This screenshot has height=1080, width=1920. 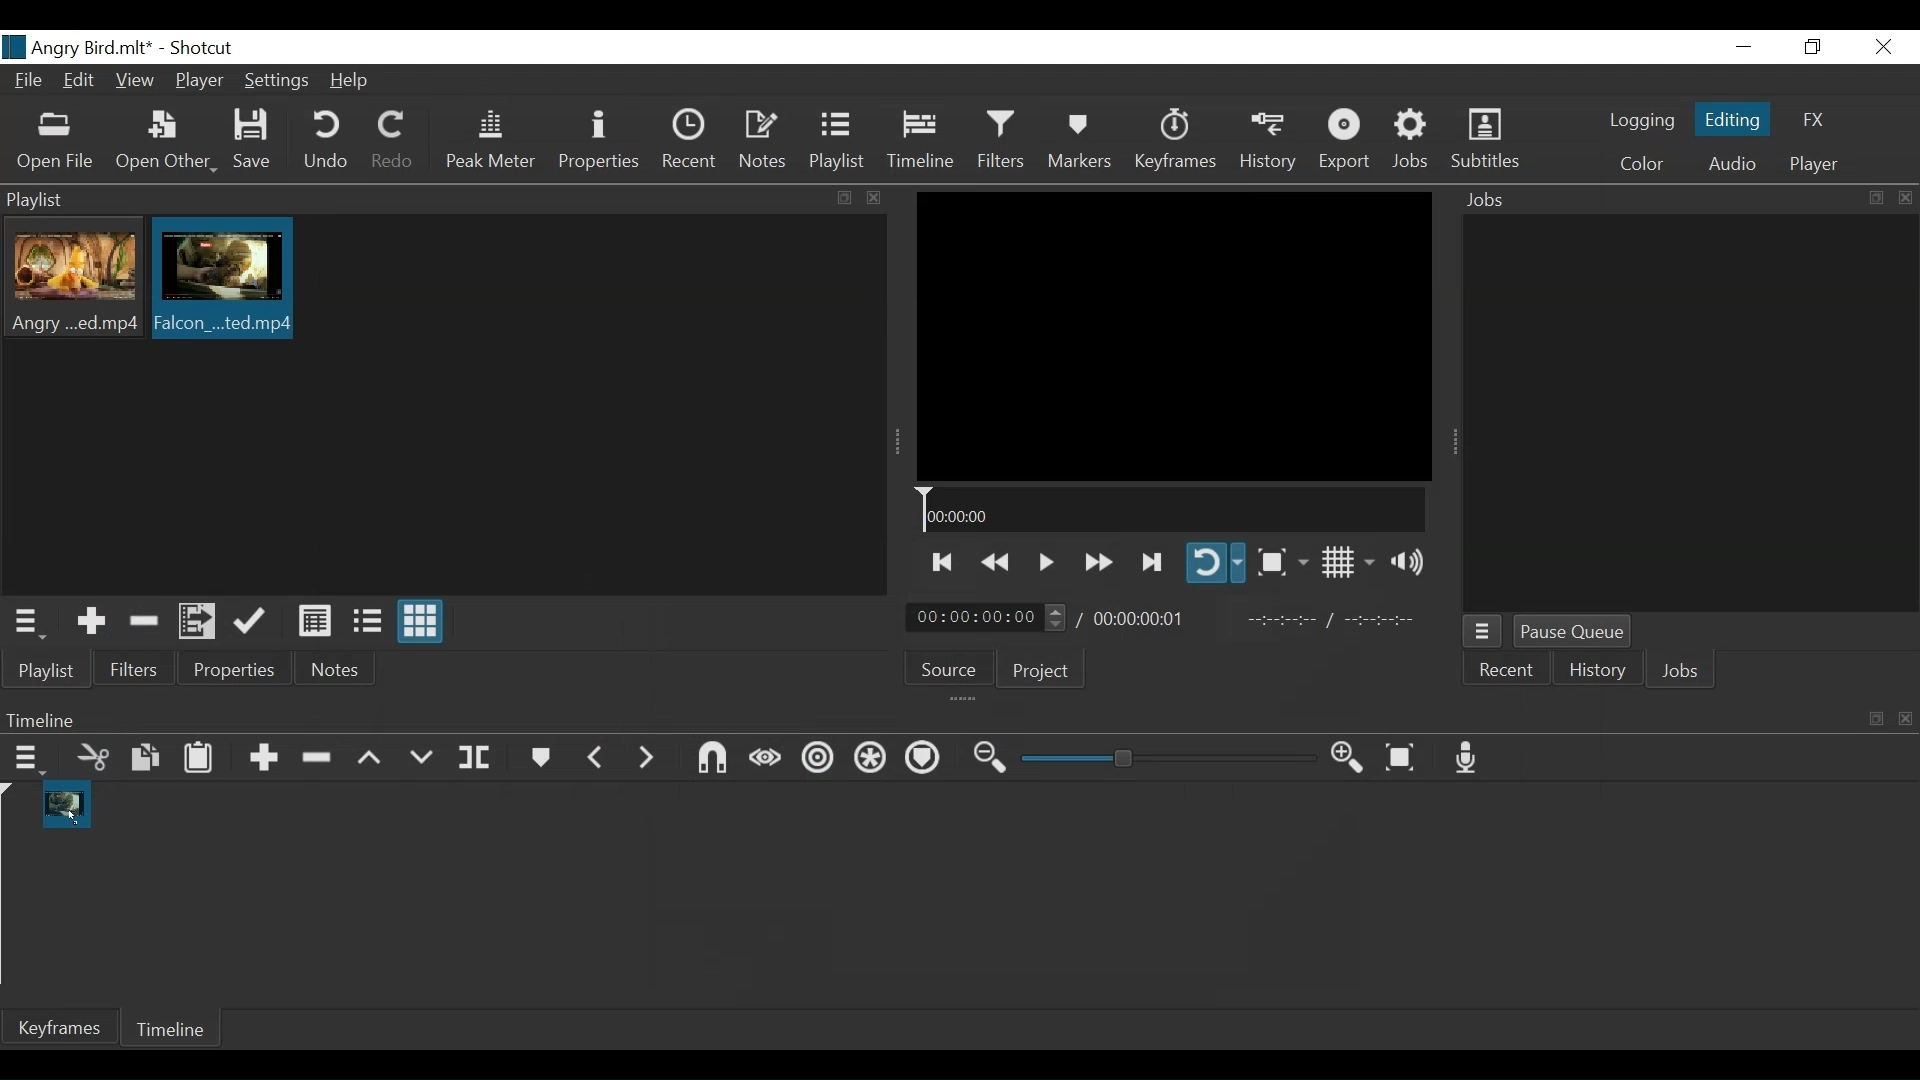 I want to click on close, so click(x=875, y=198).